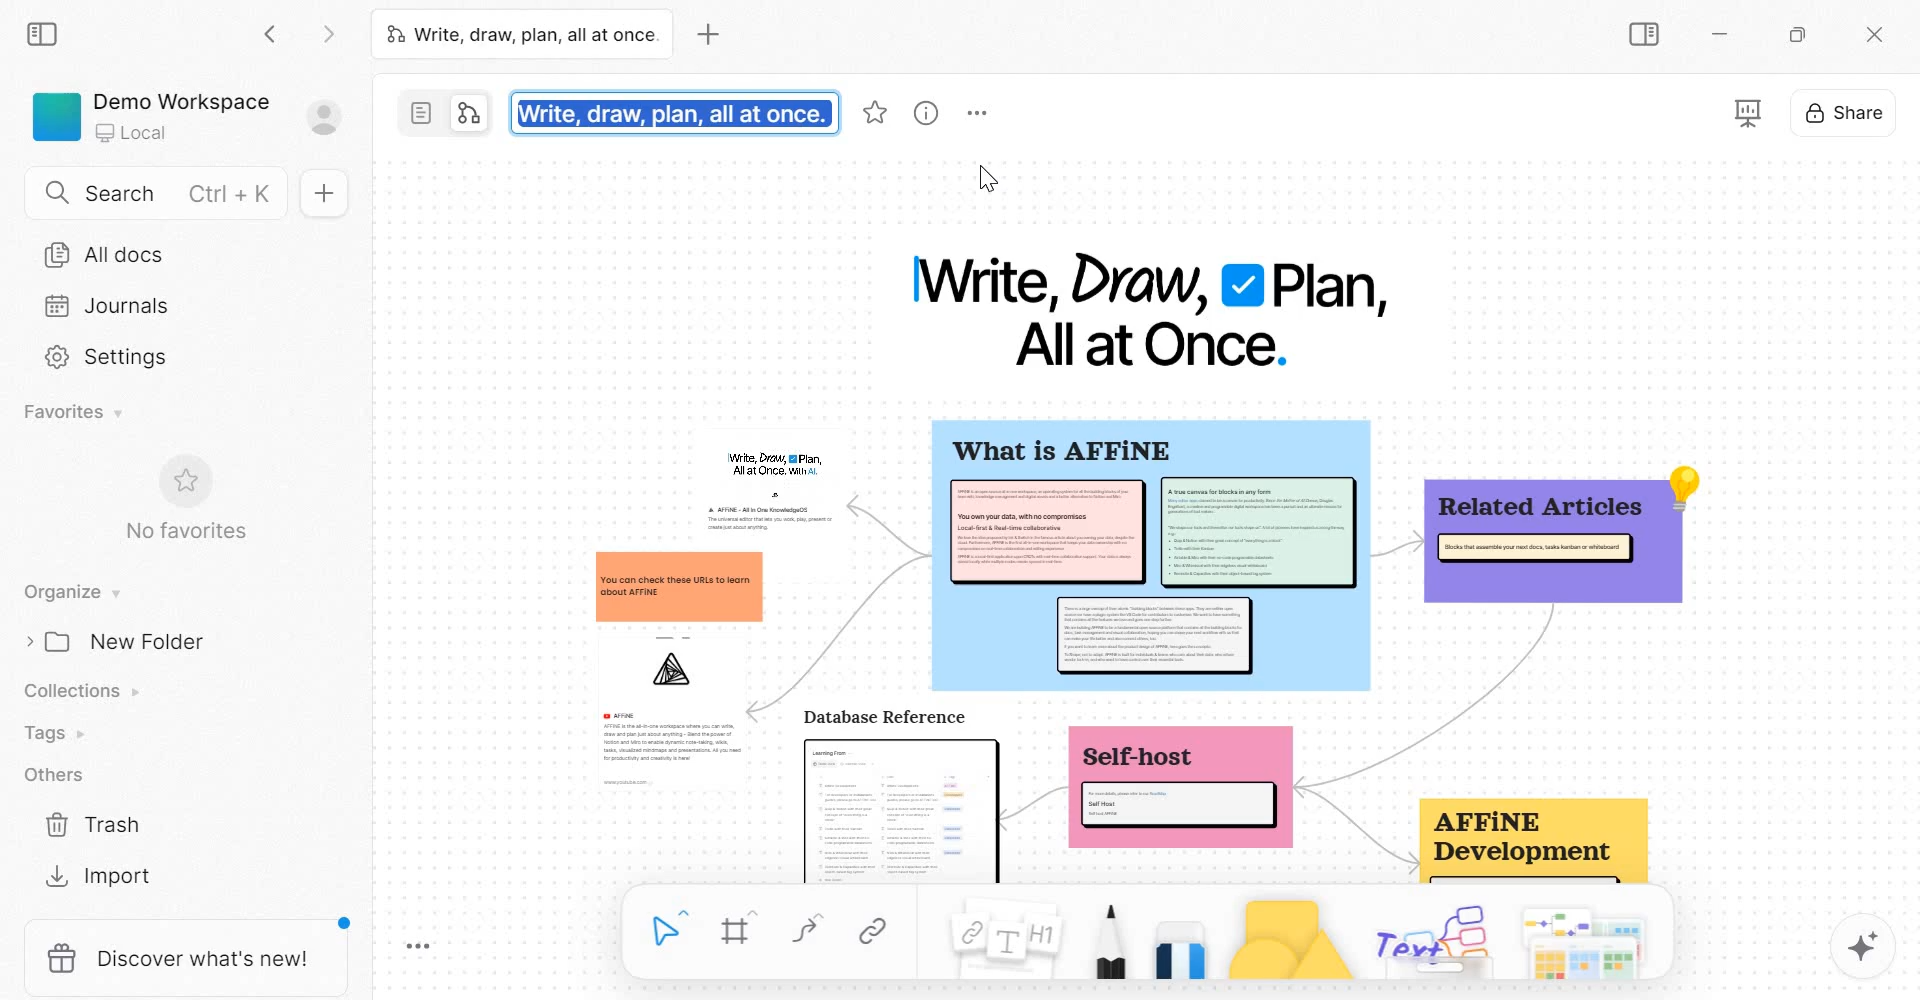 This screenshot has width=1920, height=1000. I want to click on Others, so click(52, 775).